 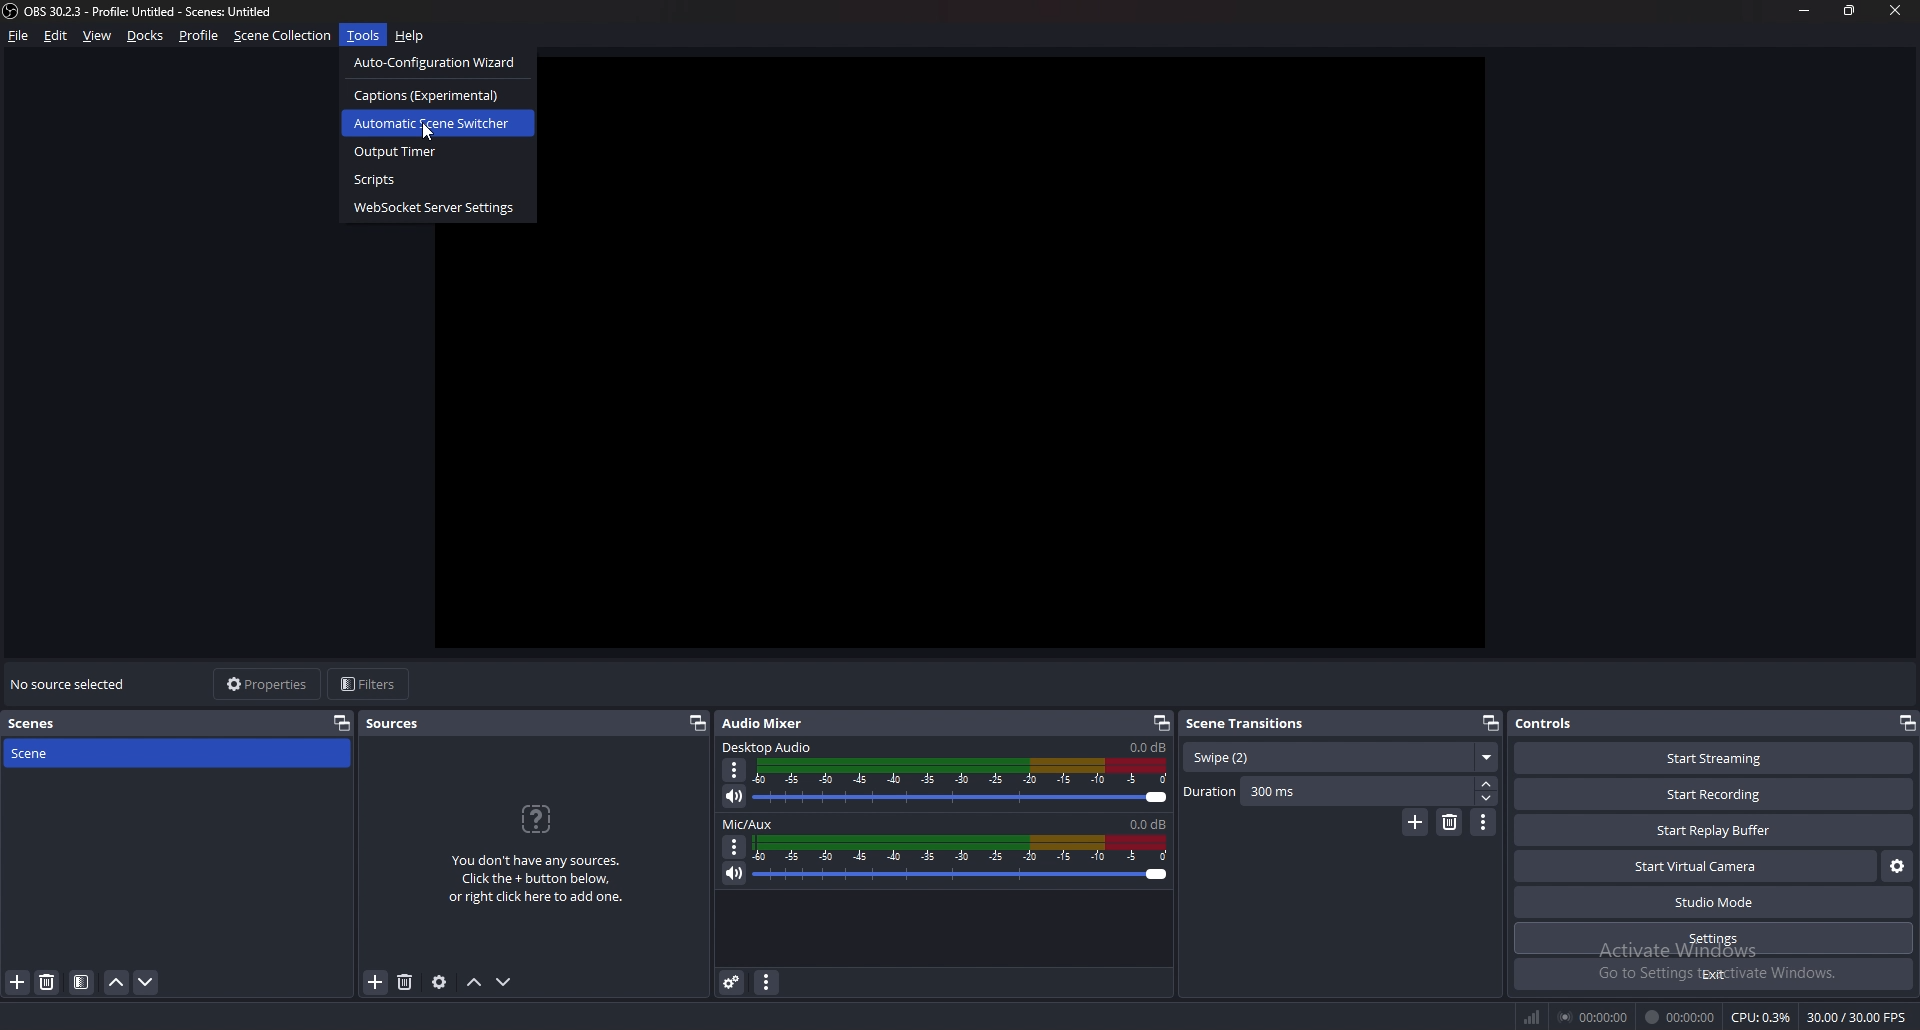 What do you see at coordinates (1859, 1017) in the screenshot?
I see `fps` at bounding box center [1859, 1017].